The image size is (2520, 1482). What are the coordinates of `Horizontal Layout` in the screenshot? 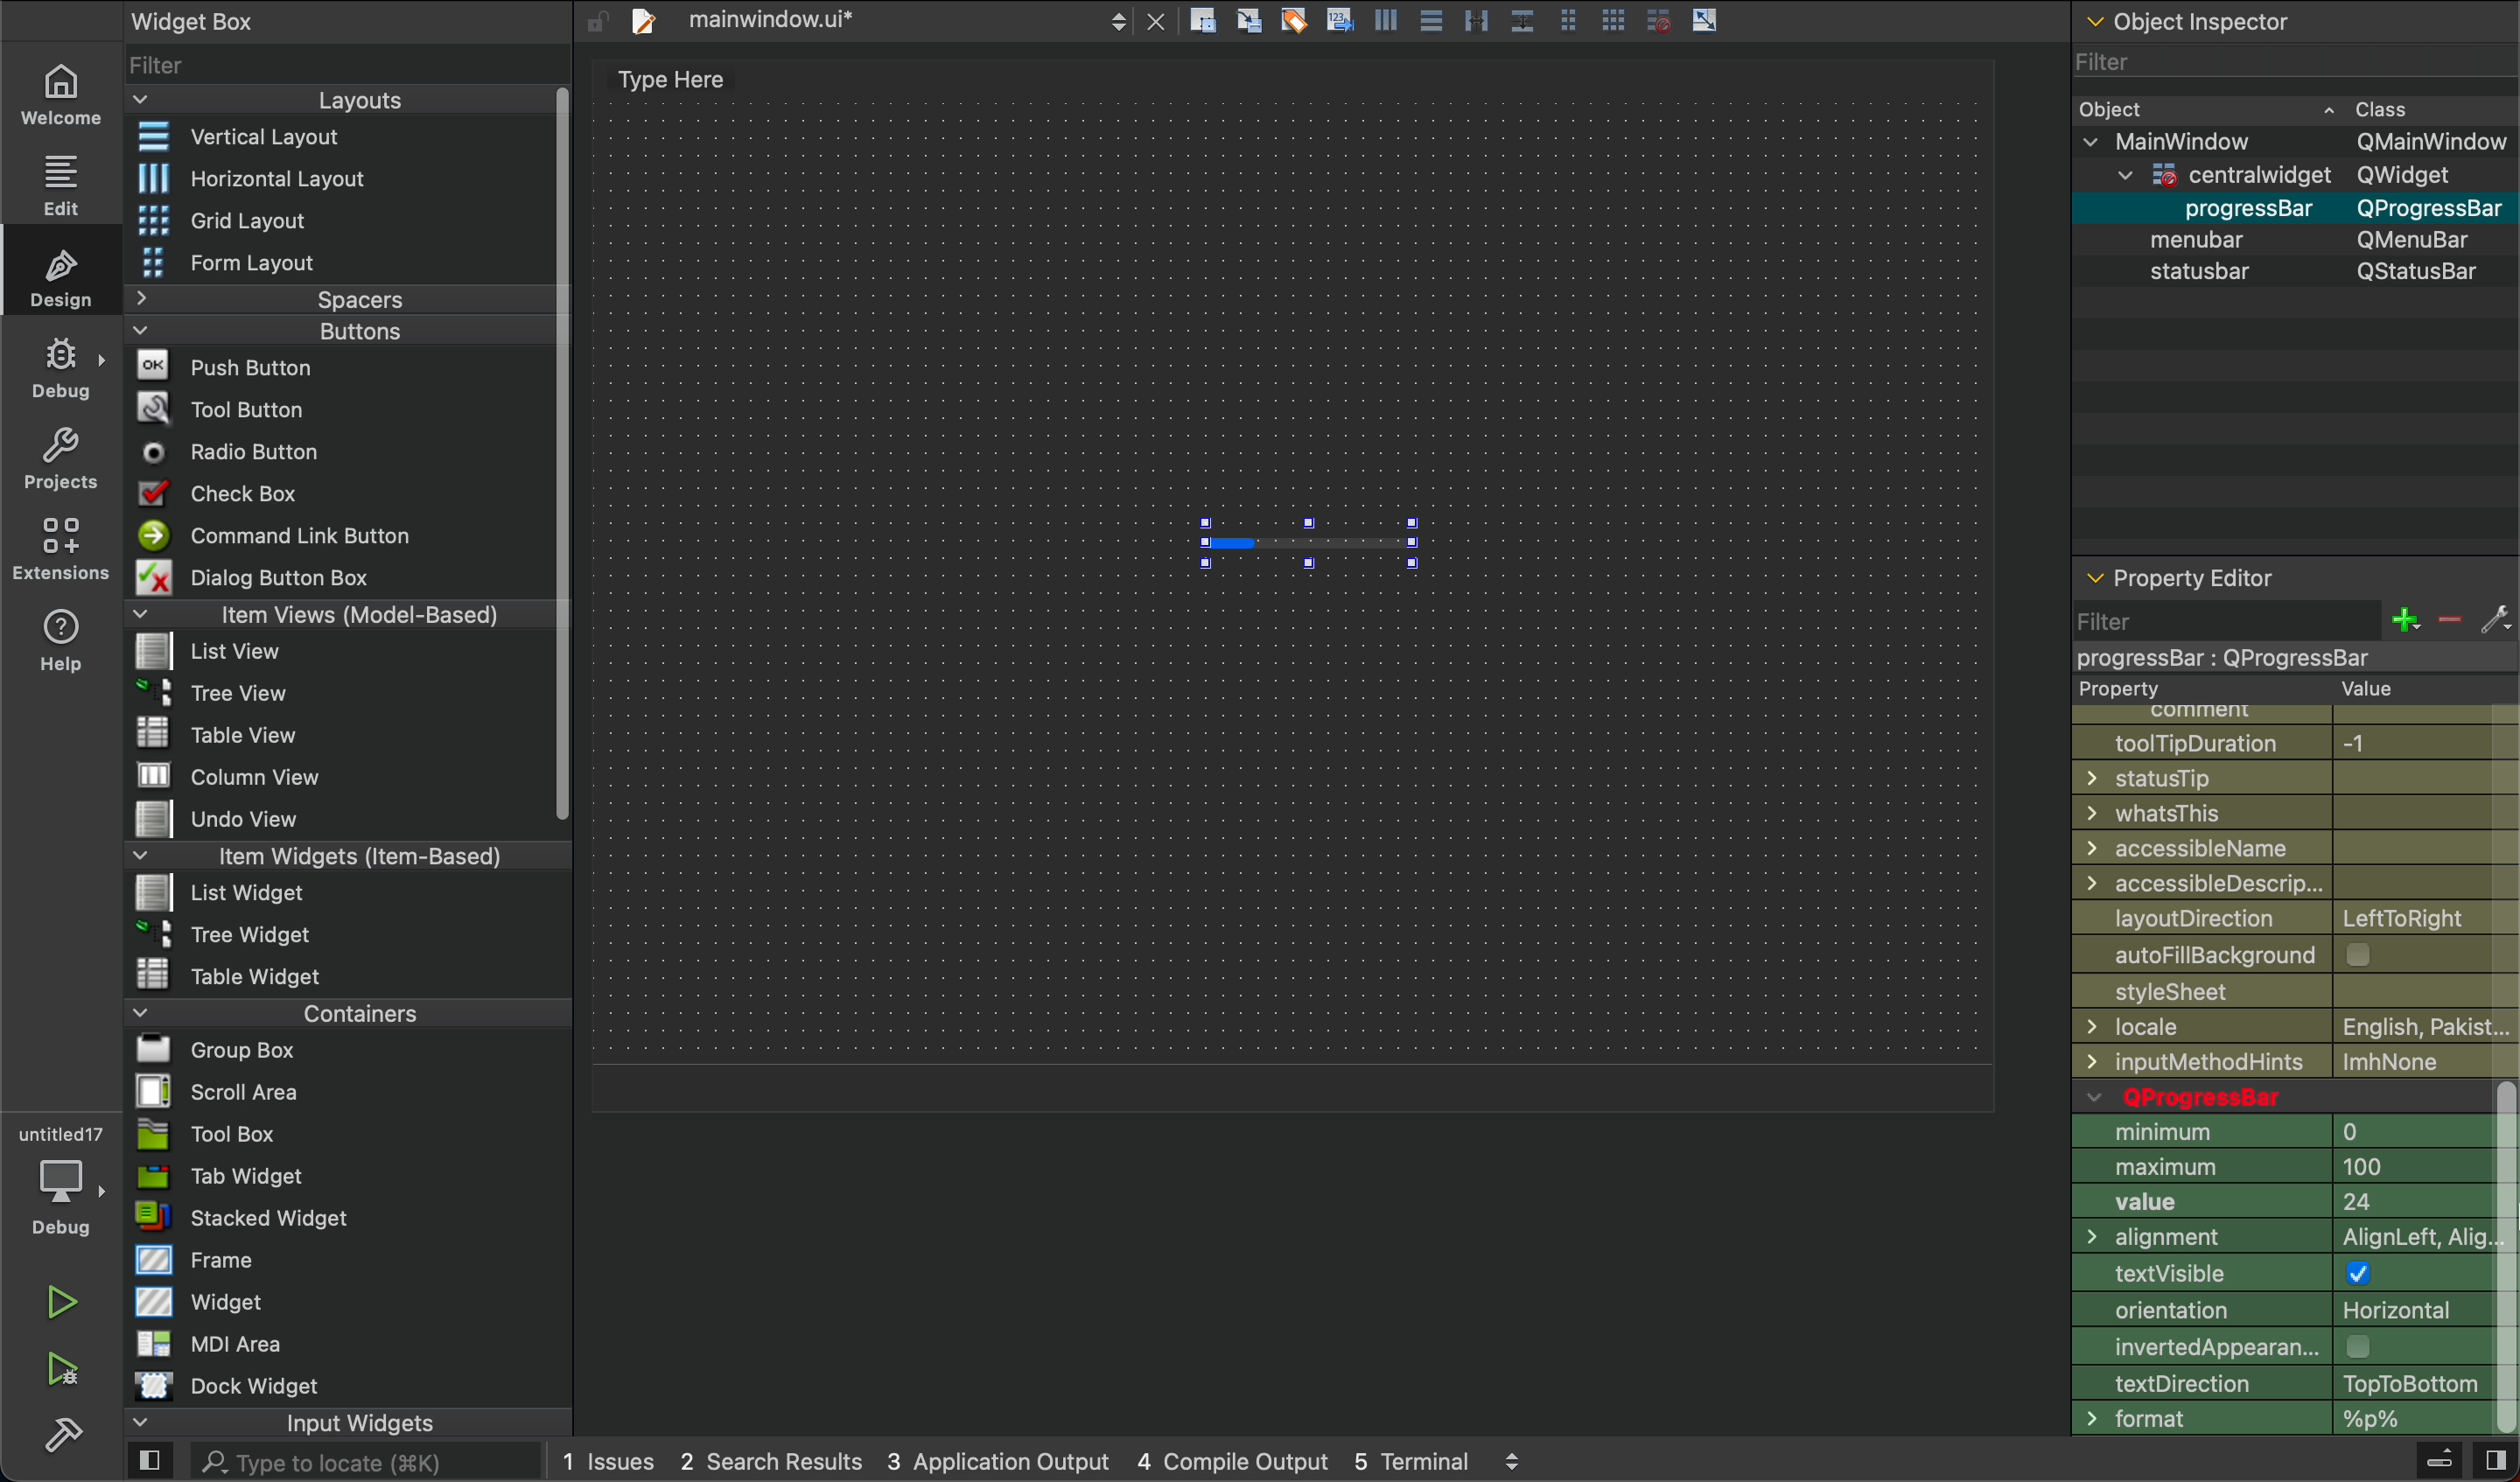 It's located at (325, 178).